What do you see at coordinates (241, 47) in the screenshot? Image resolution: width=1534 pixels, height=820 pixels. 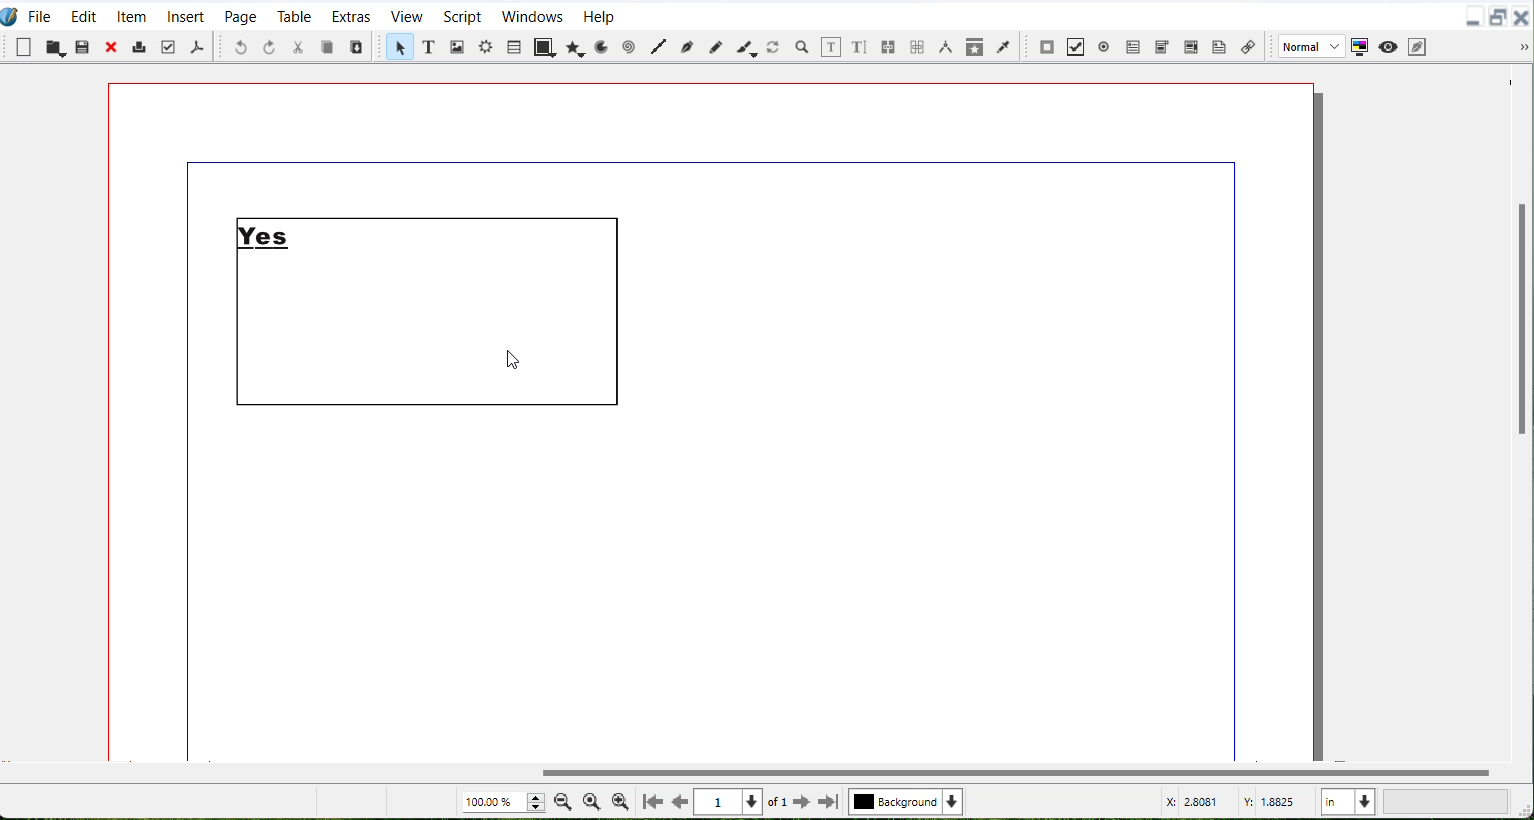 I see `Undo` at bounding box center [241, 47].